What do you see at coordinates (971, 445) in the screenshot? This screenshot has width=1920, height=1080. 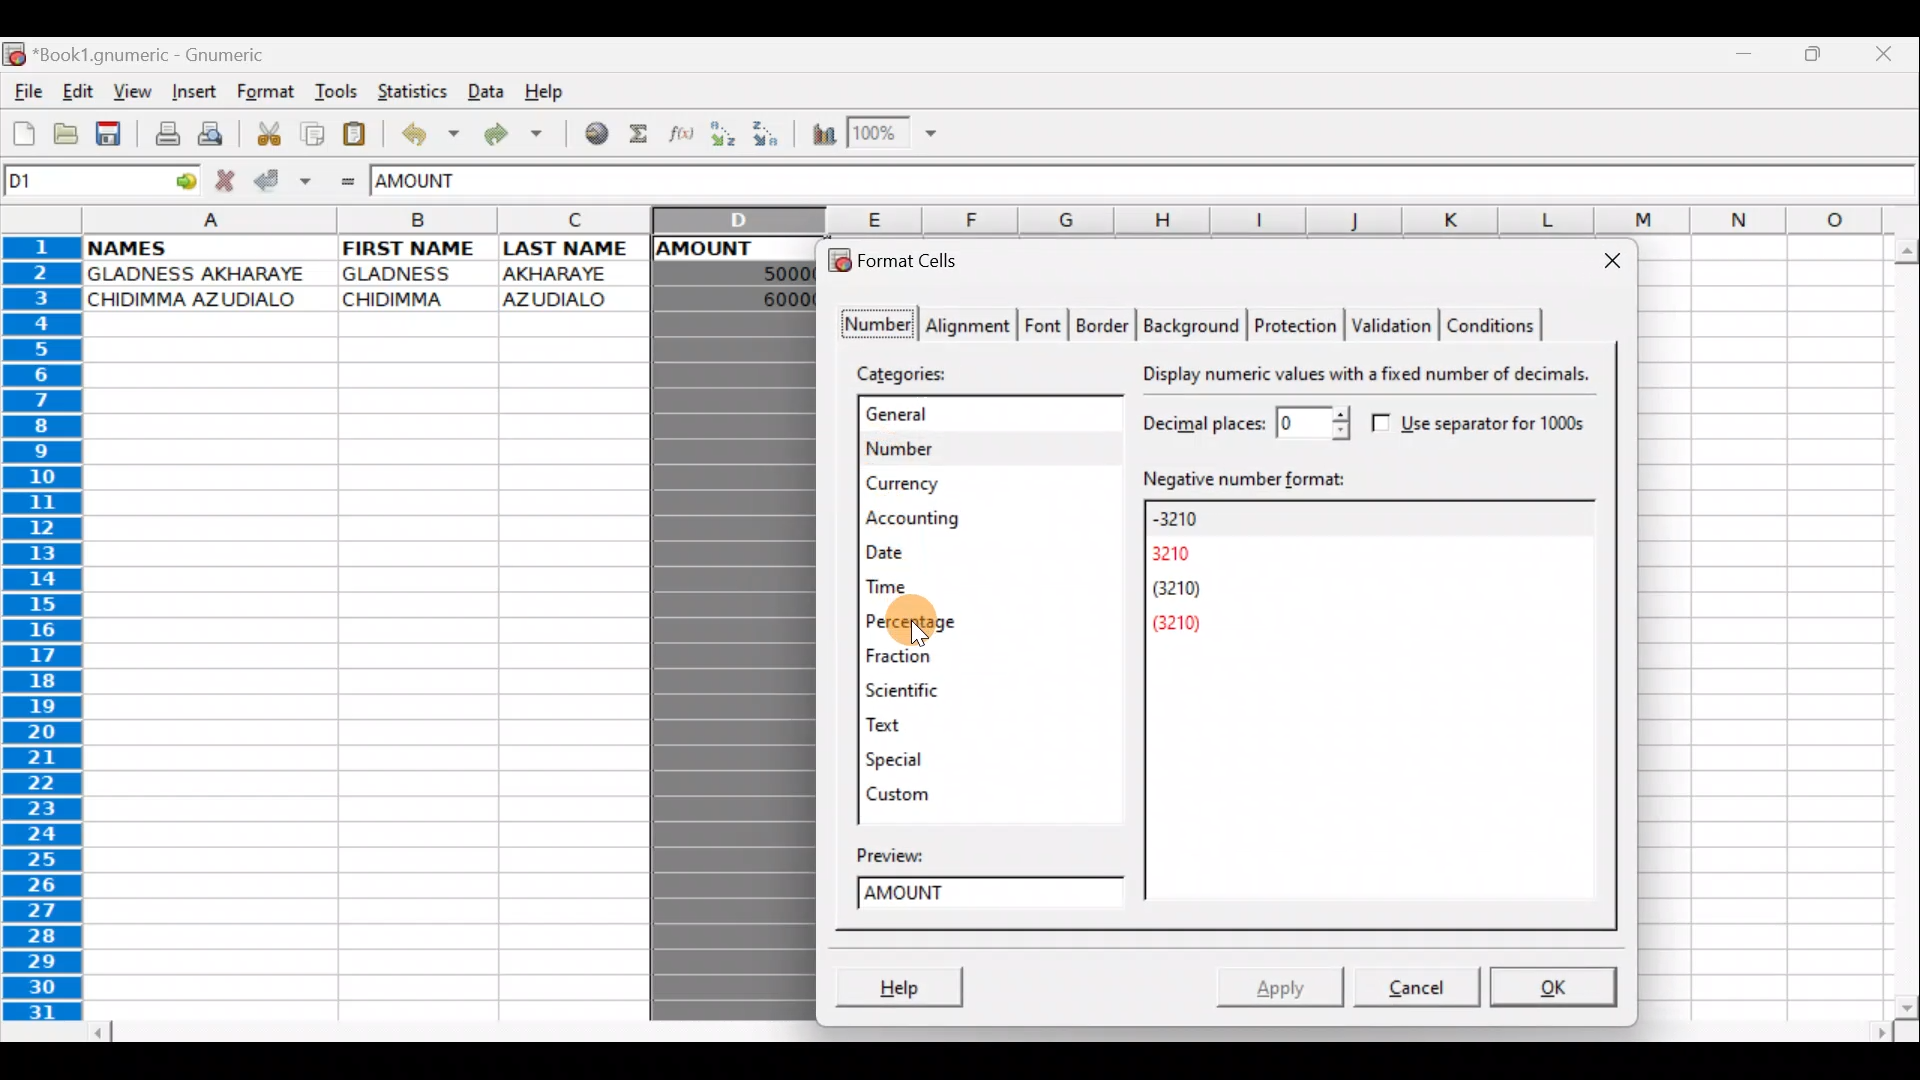 I see `Number` at bounding box center [971, 445].